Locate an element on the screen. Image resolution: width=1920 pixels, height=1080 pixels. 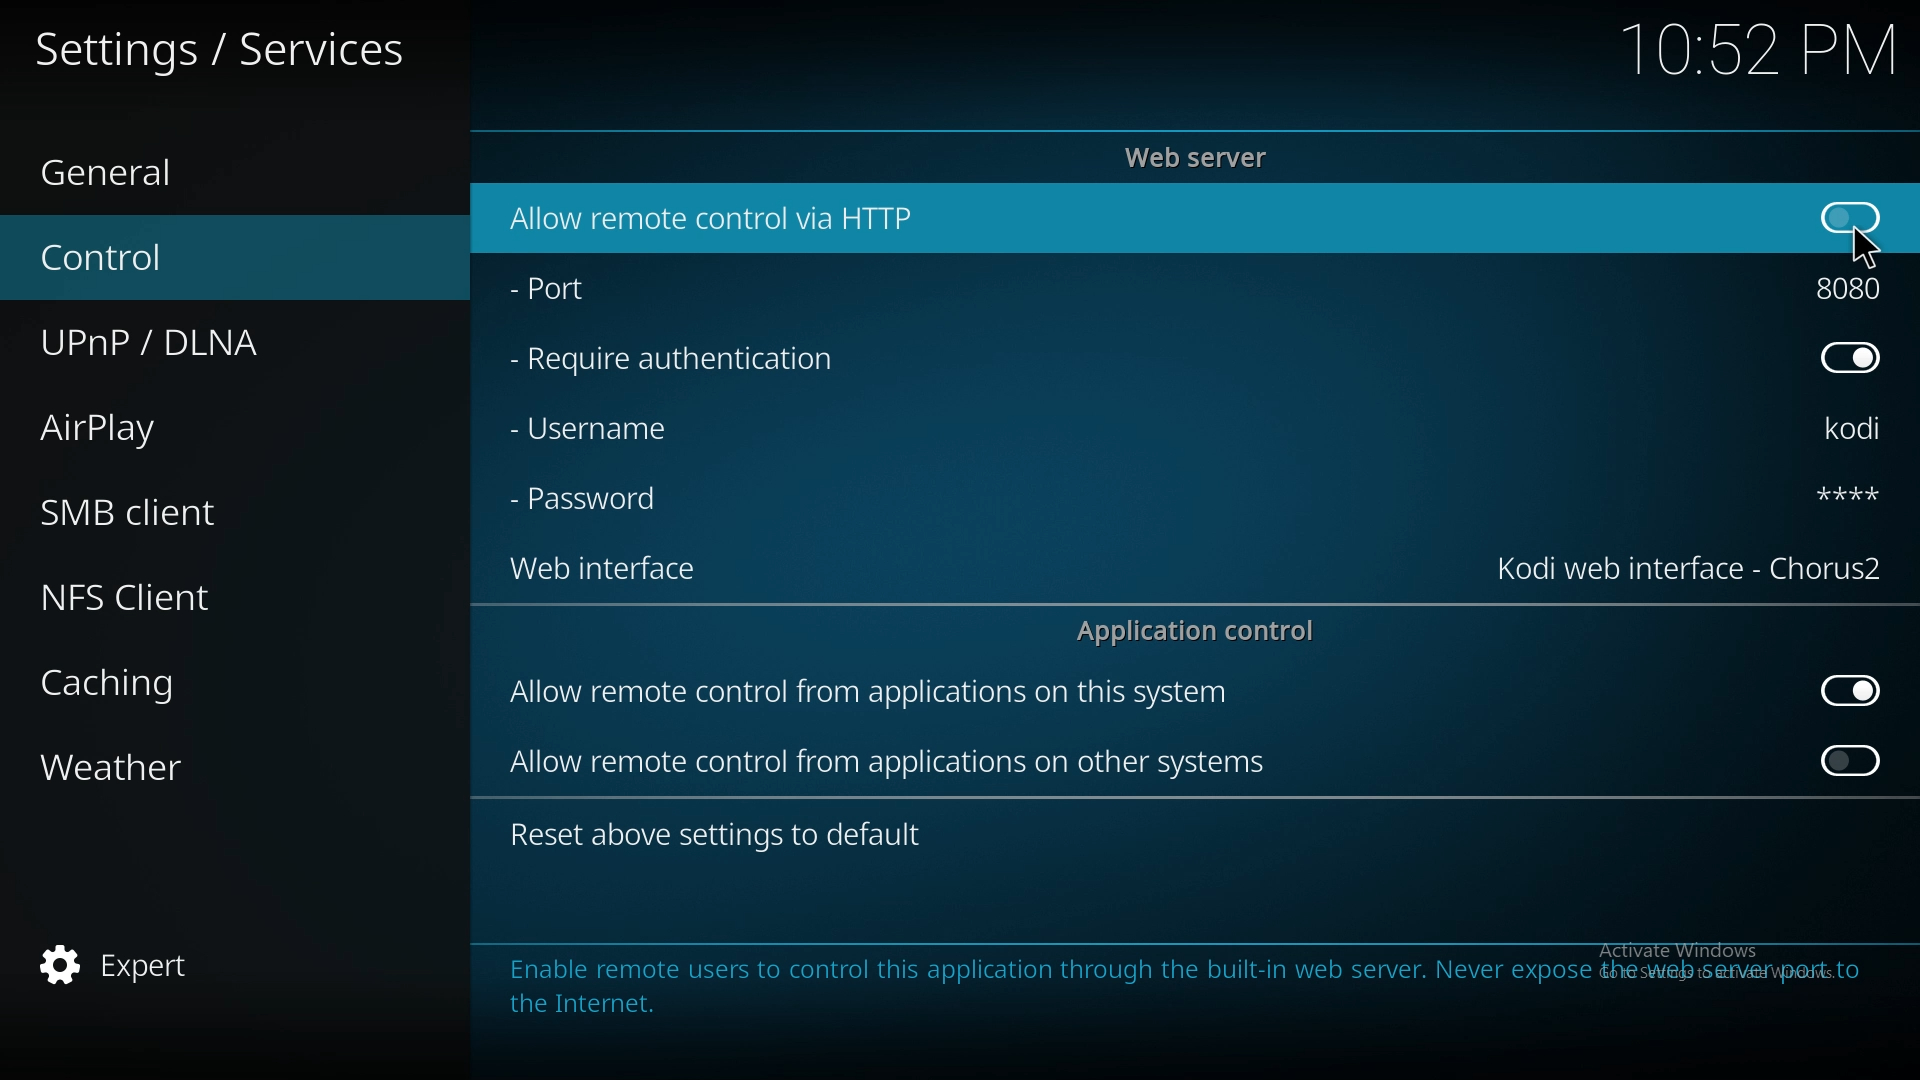
cursor is located at coordinates (1863, 247).